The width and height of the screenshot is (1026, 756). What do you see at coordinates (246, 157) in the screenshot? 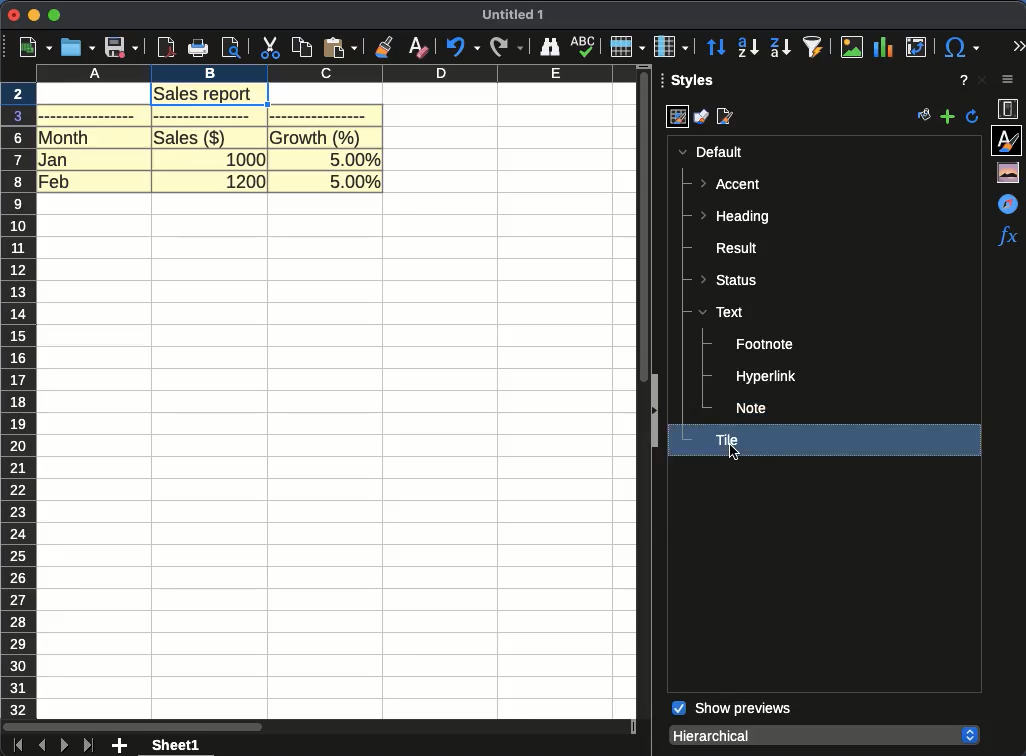
I see `1000` at bounding box center [246, 157].